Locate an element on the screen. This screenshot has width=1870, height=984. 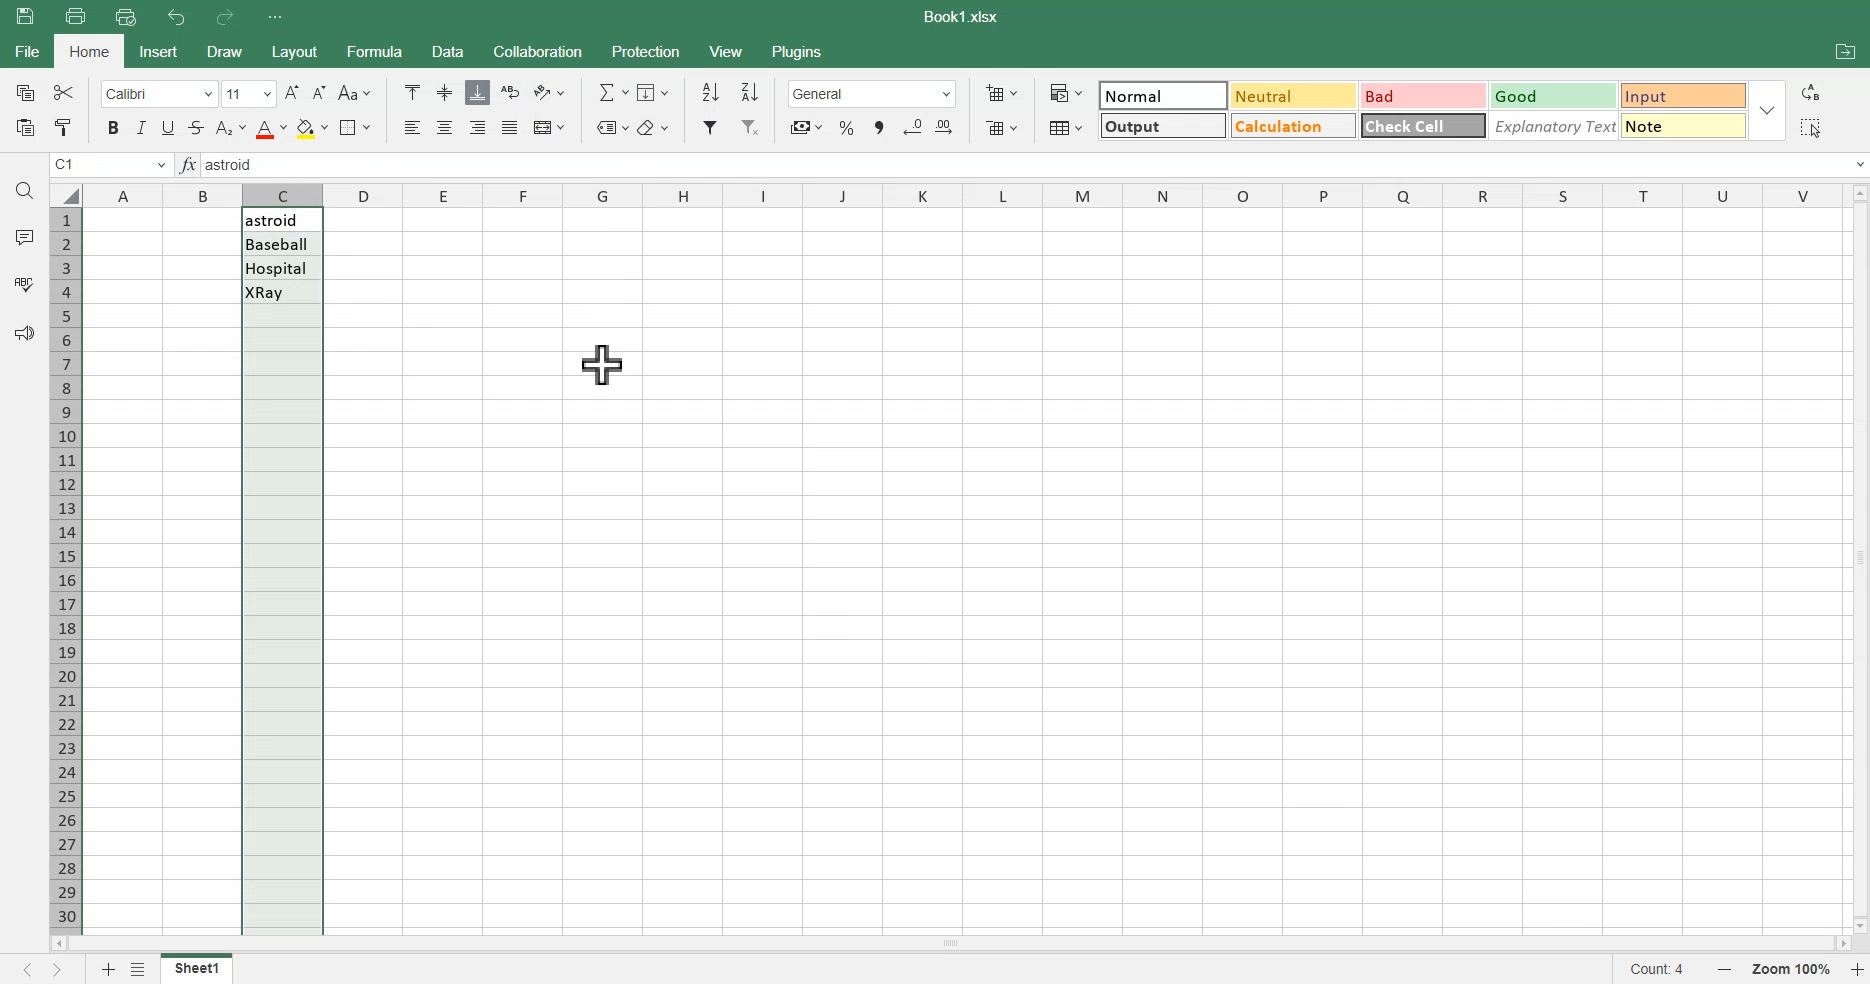
Underline is located at coordinates (170, 127).